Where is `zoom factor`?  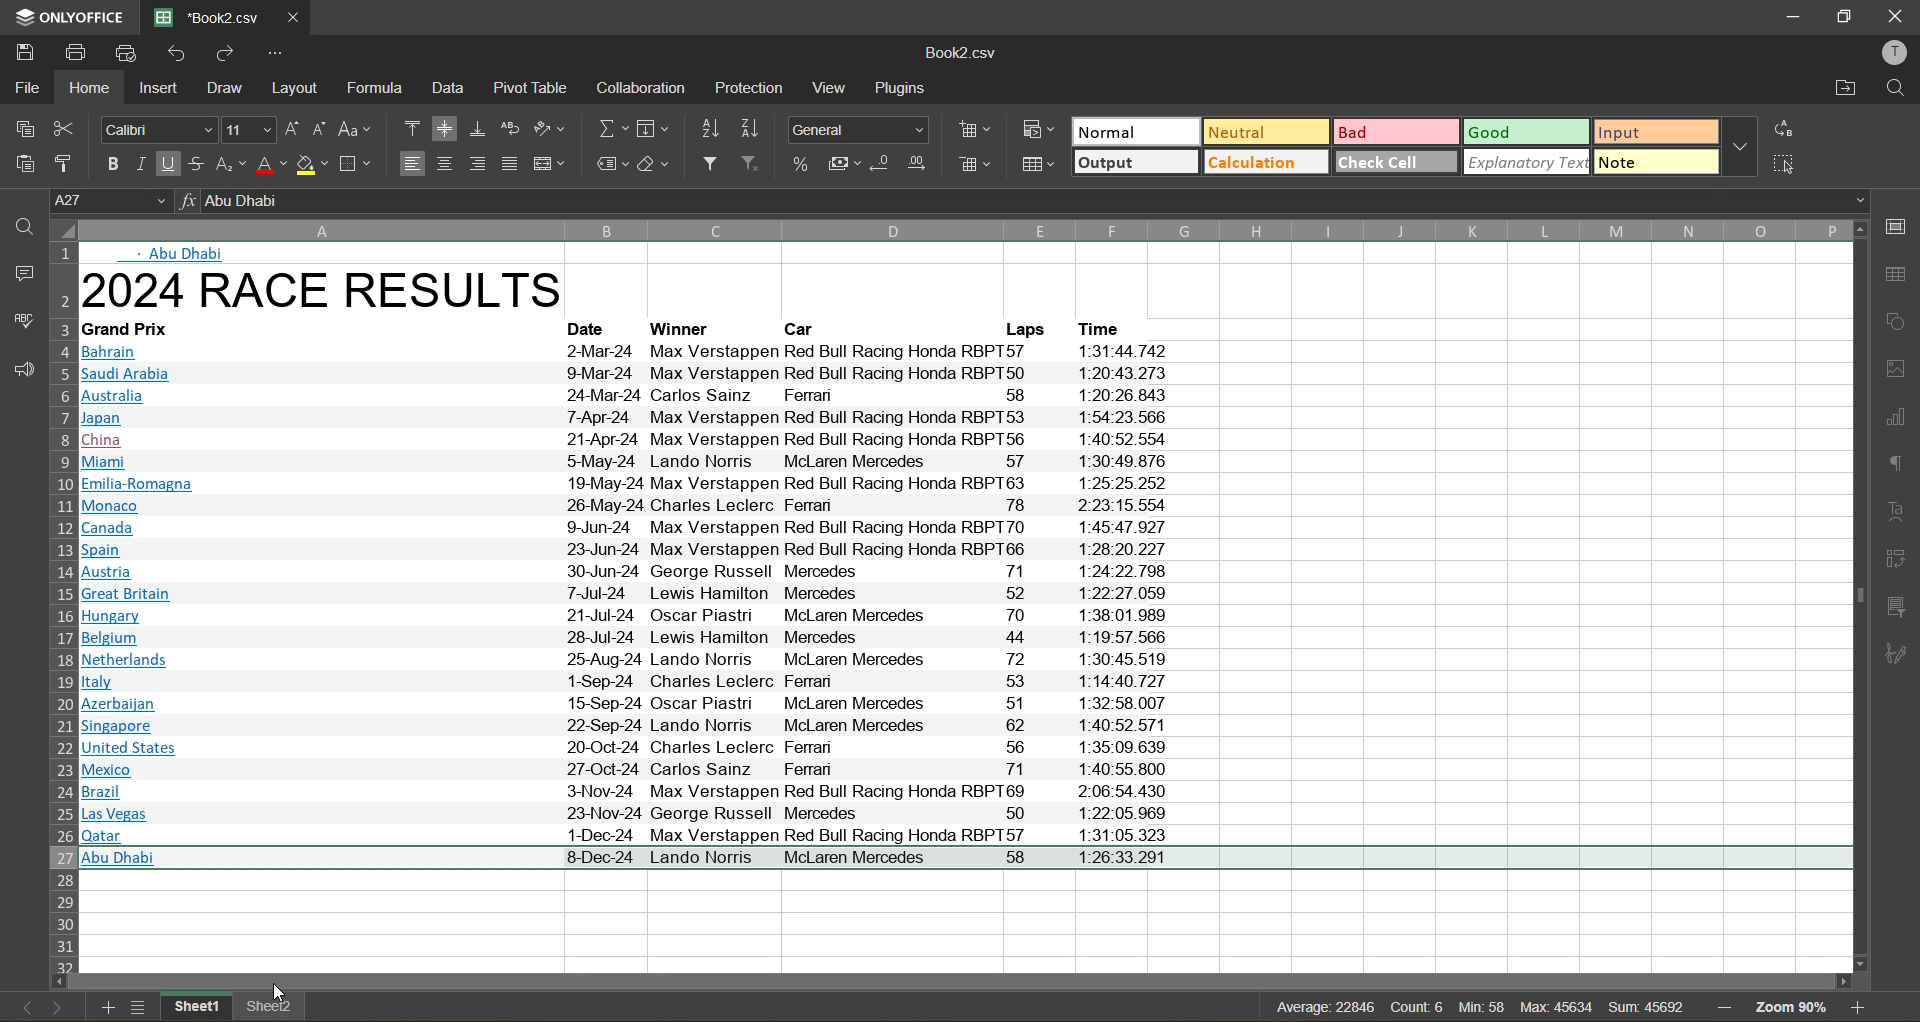 zoom factor is located at coordinates (1798, 1007).